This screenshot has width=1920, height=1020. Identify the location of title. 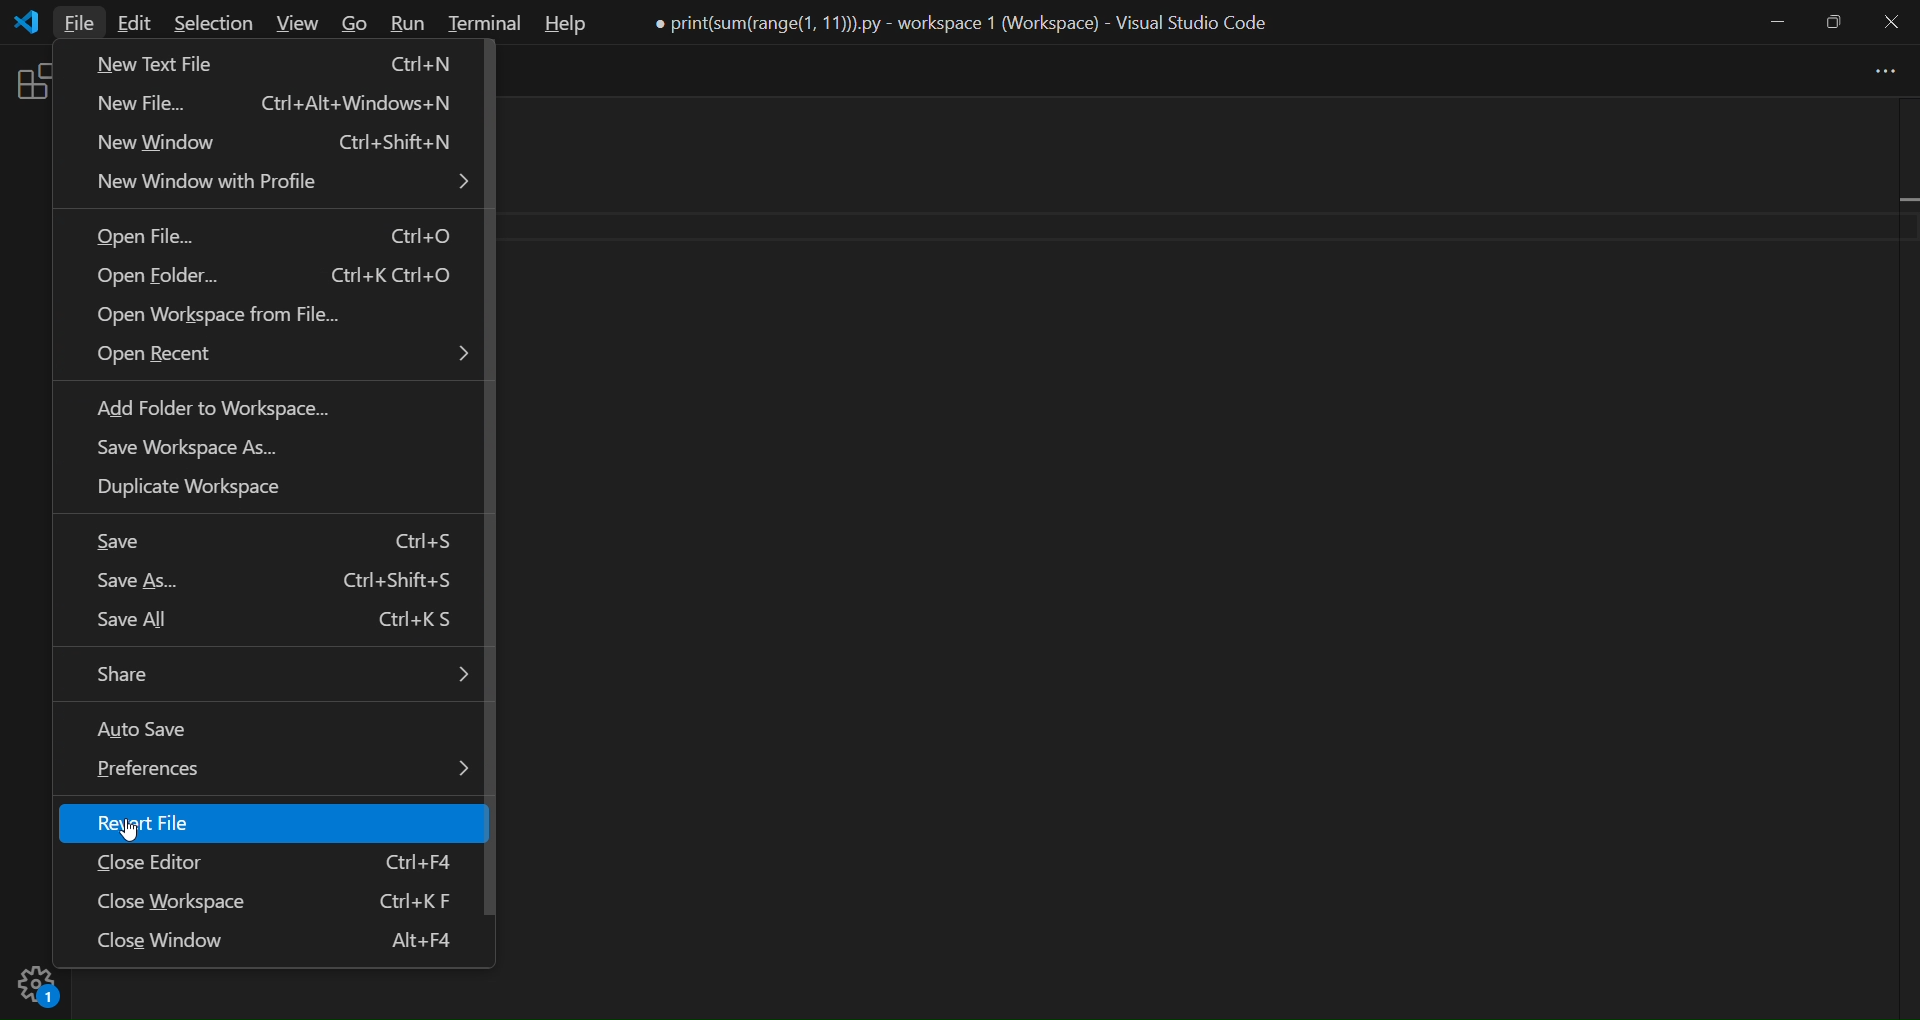
(965, 23).